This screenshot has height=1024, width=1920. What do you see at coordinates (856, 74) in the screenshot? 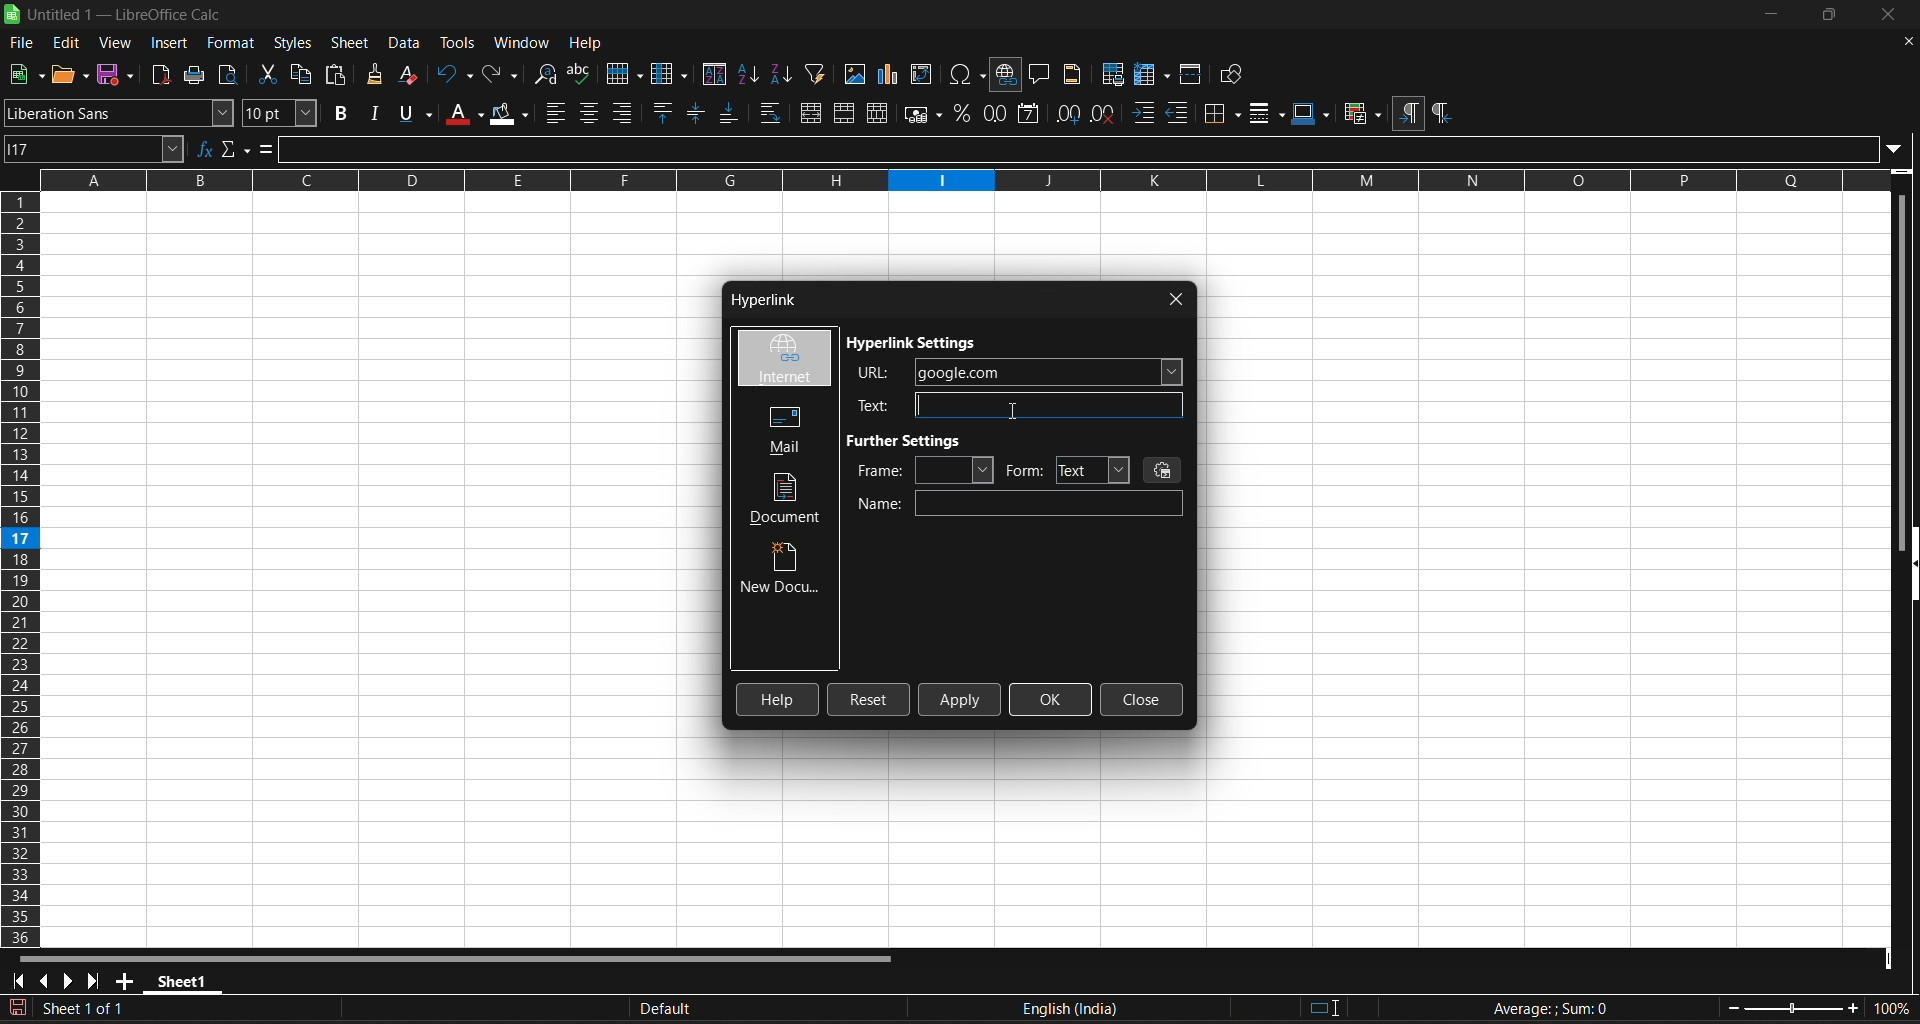
I see `insert image` at bounding box center [856, 74].